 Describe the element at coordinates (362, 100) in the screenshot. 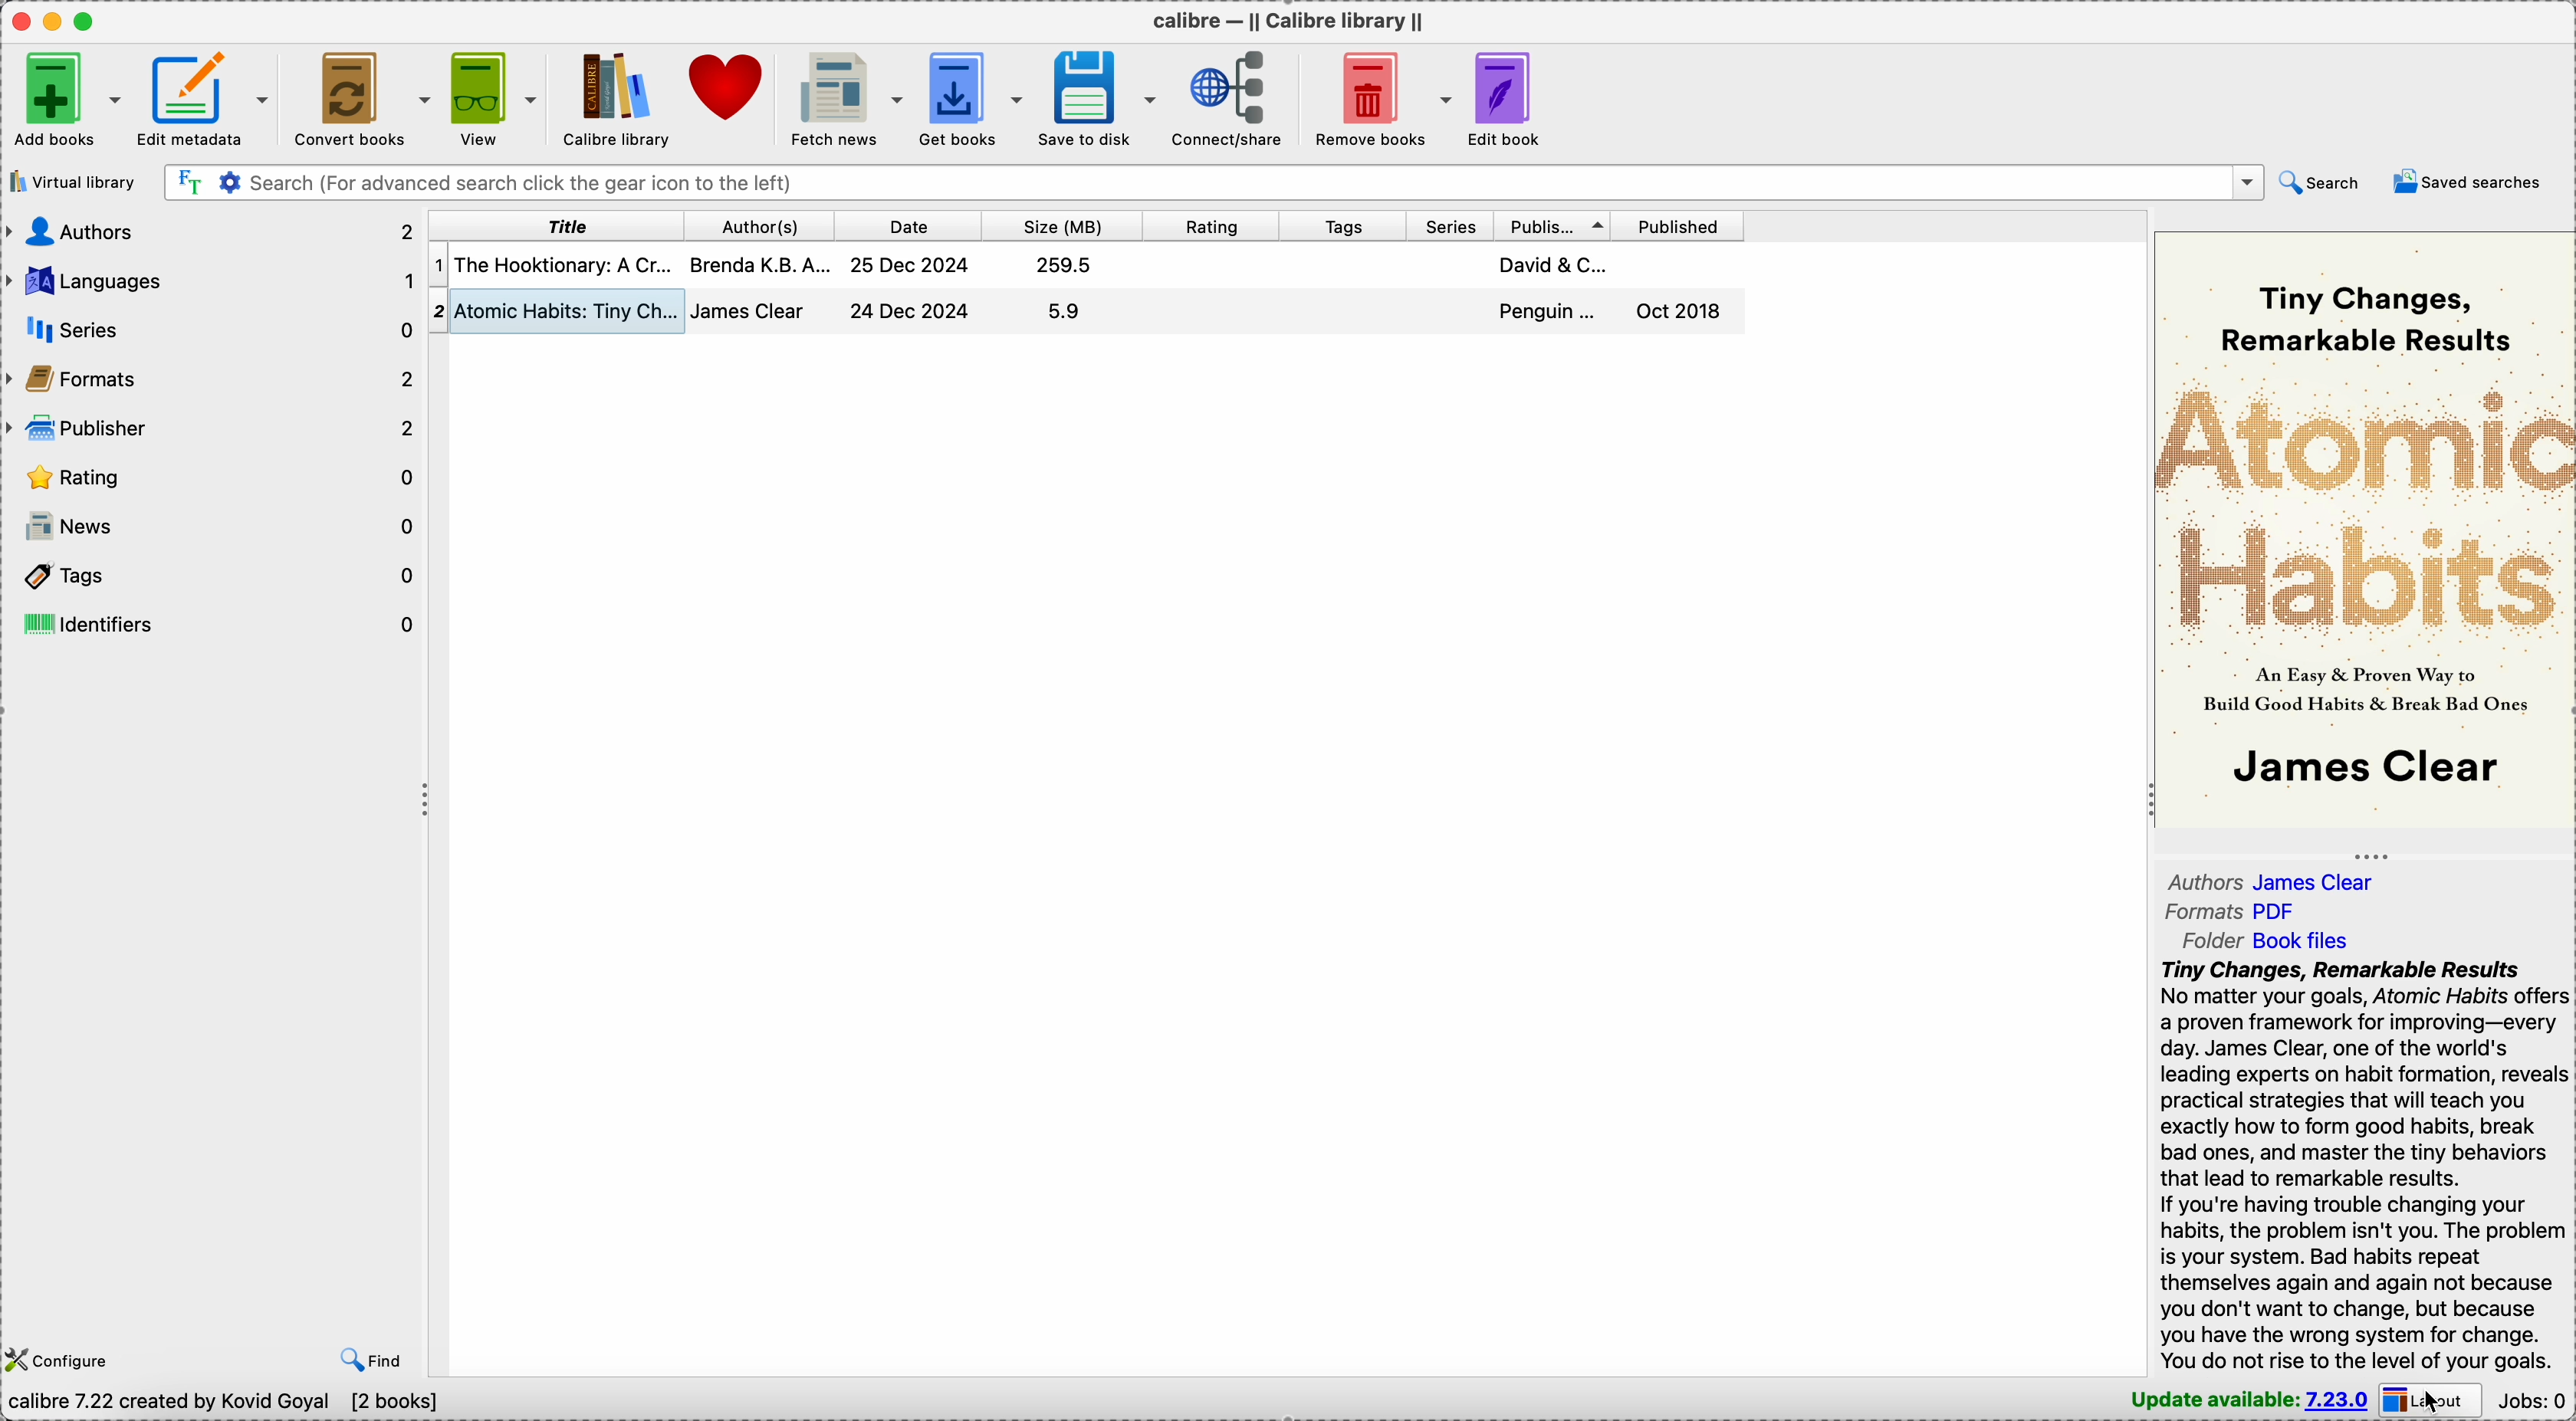

I see `convert books` at that location.